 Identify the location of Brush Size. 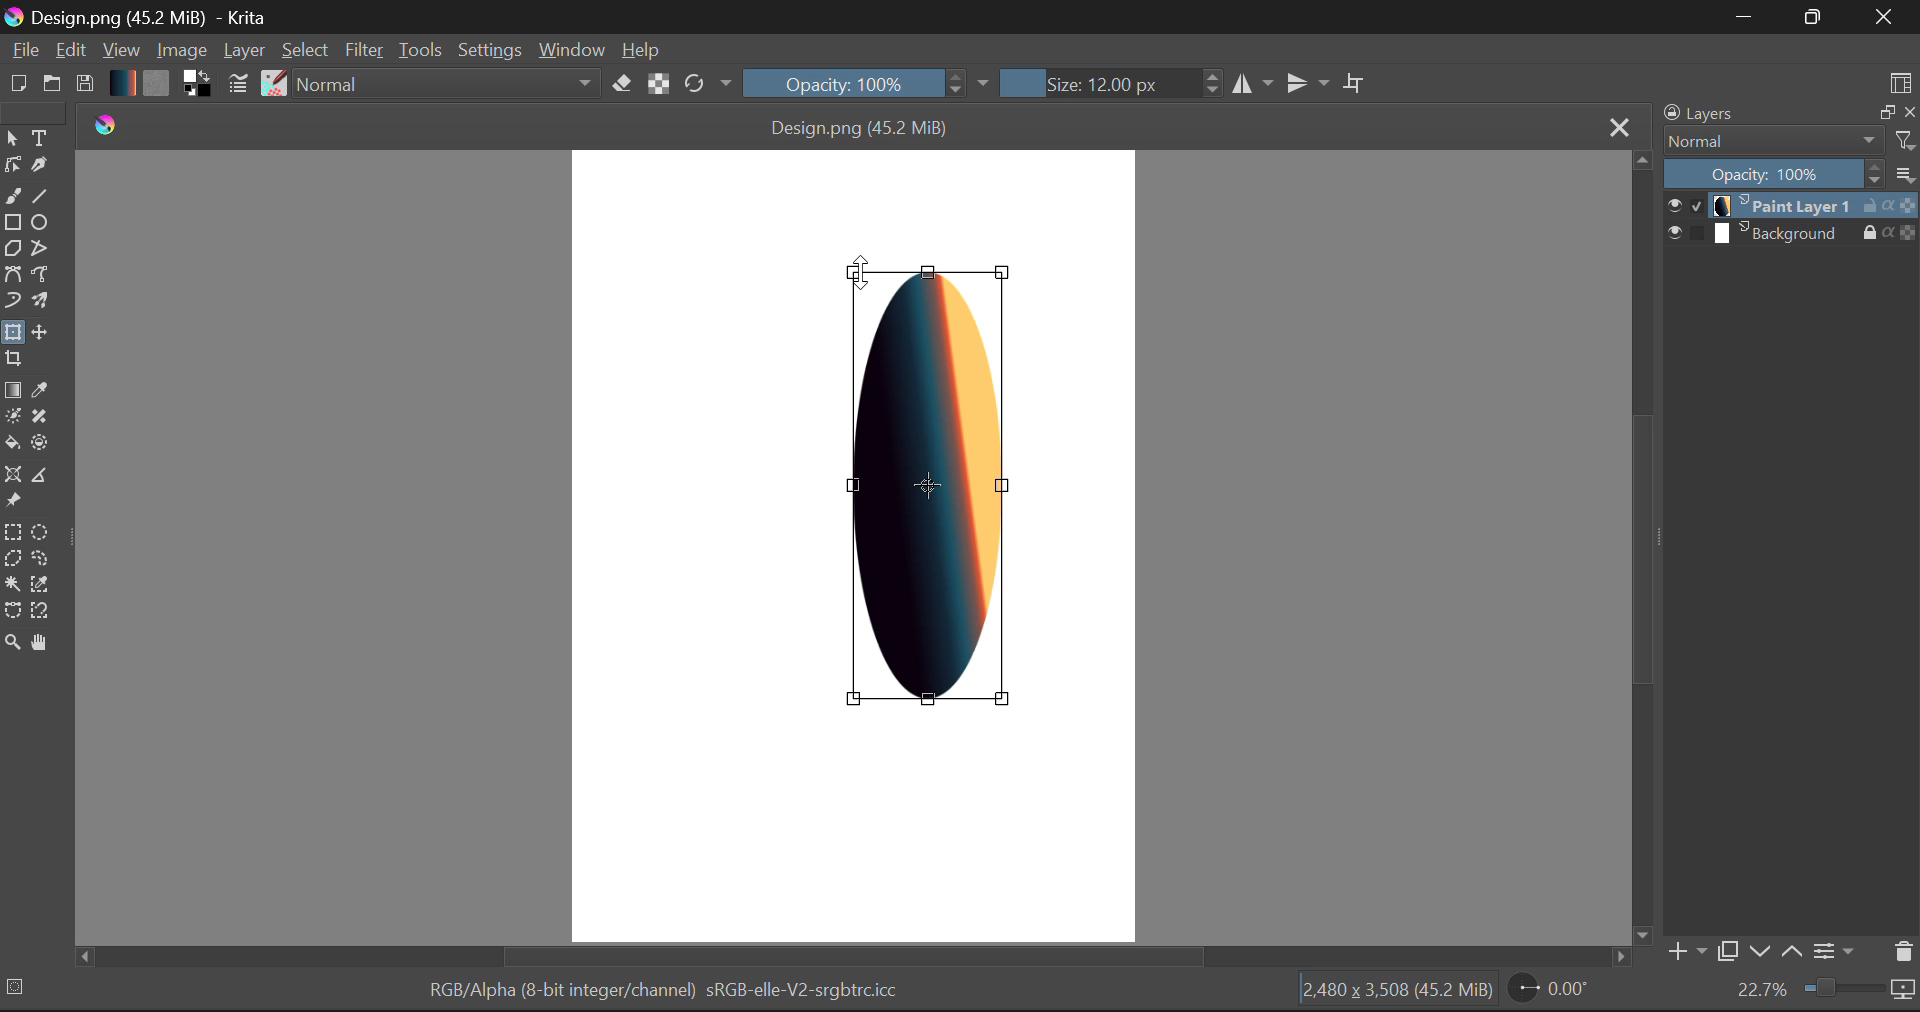
(1106, 83).